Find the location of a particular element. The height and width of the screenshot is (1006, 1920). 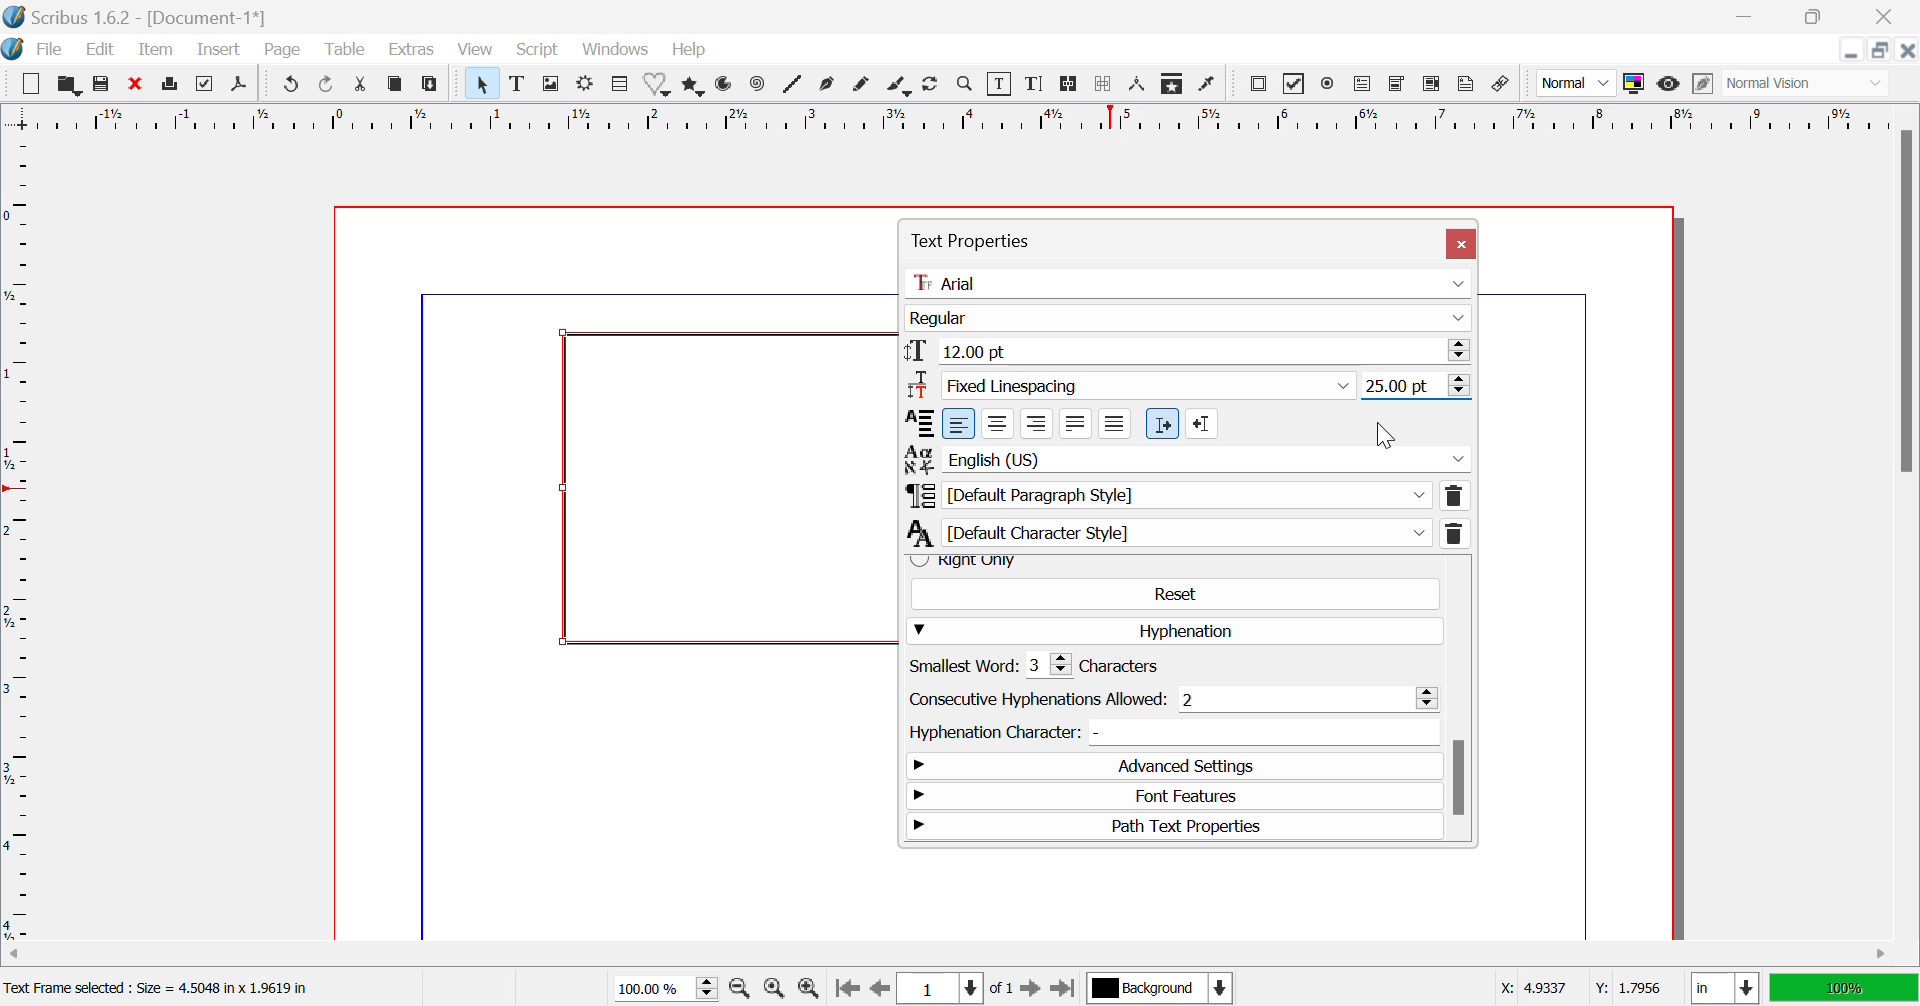

Close is located at coordinates (1885, 16).